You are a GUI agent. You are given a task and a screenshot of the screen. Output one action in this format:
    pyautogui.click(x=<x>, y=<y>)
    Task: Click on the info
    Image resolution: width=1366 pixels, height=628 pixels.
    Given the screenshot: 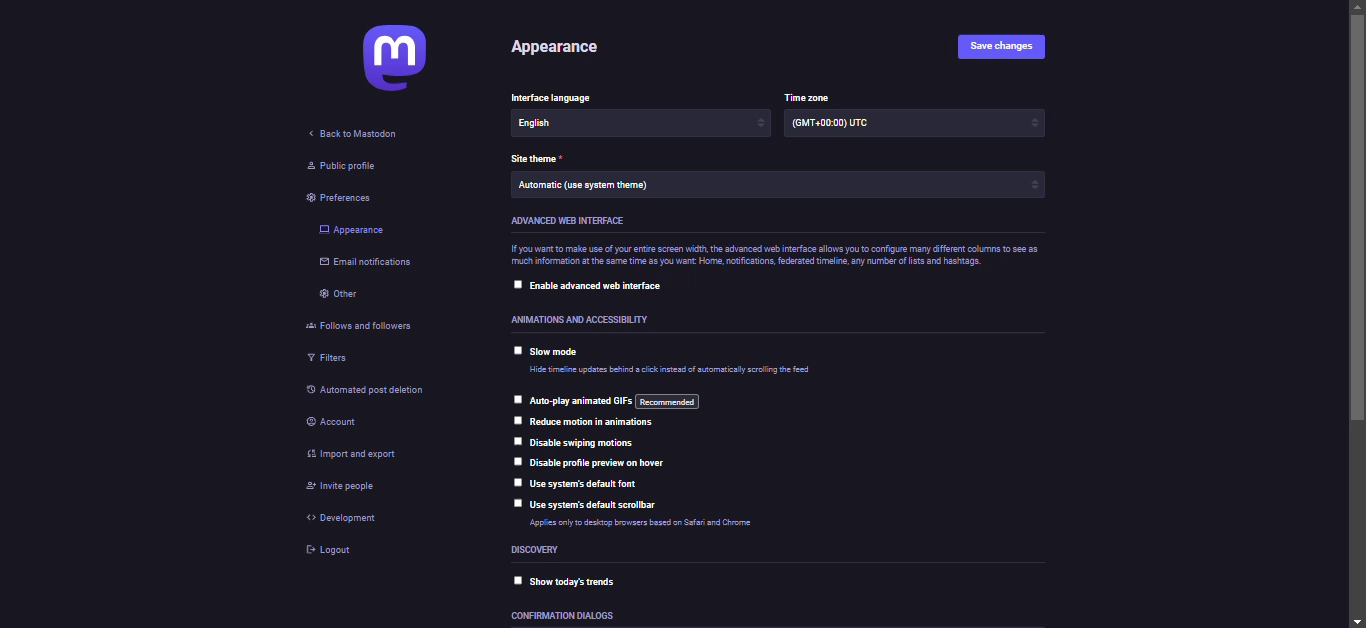 What is the action you would take?
    pyautogui.click(x=677, y=371)
    